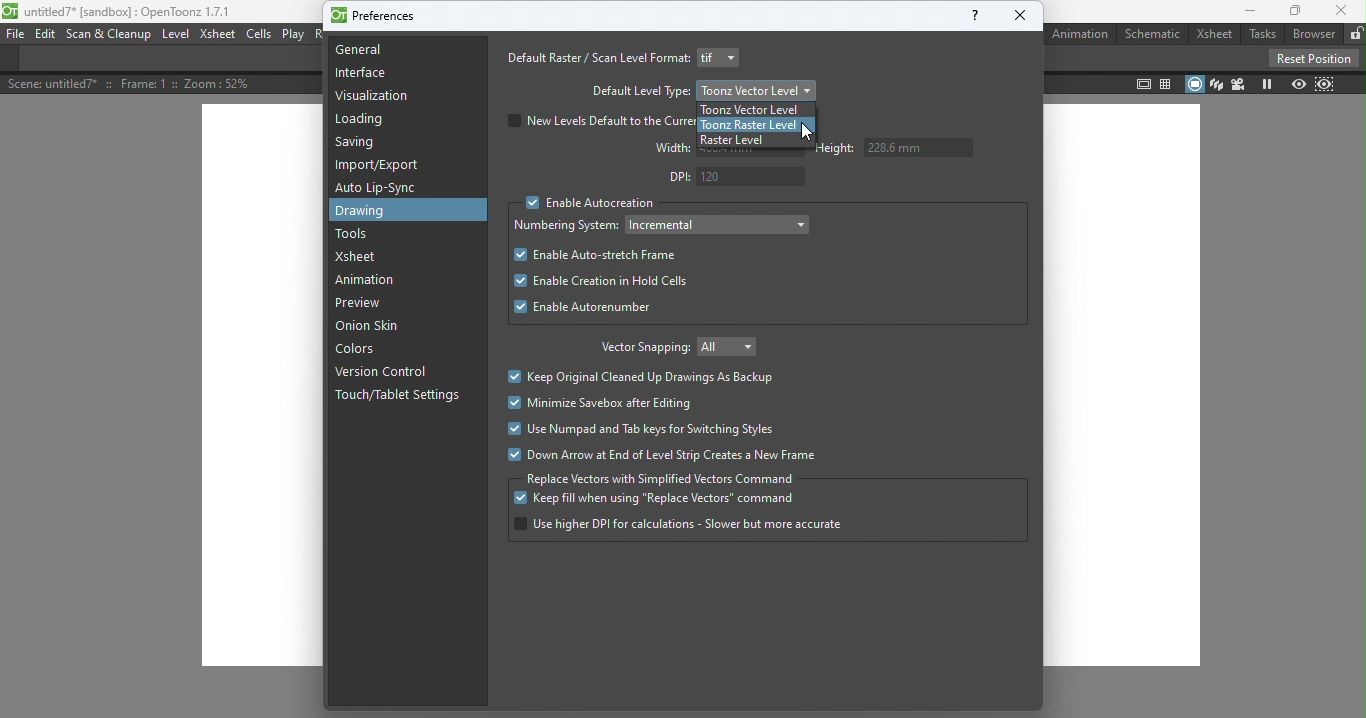 This screenshot has height=718, width=1366. Describe the element at coordinates (718, 223) in the screenshot. I see `Drop down` at that location.